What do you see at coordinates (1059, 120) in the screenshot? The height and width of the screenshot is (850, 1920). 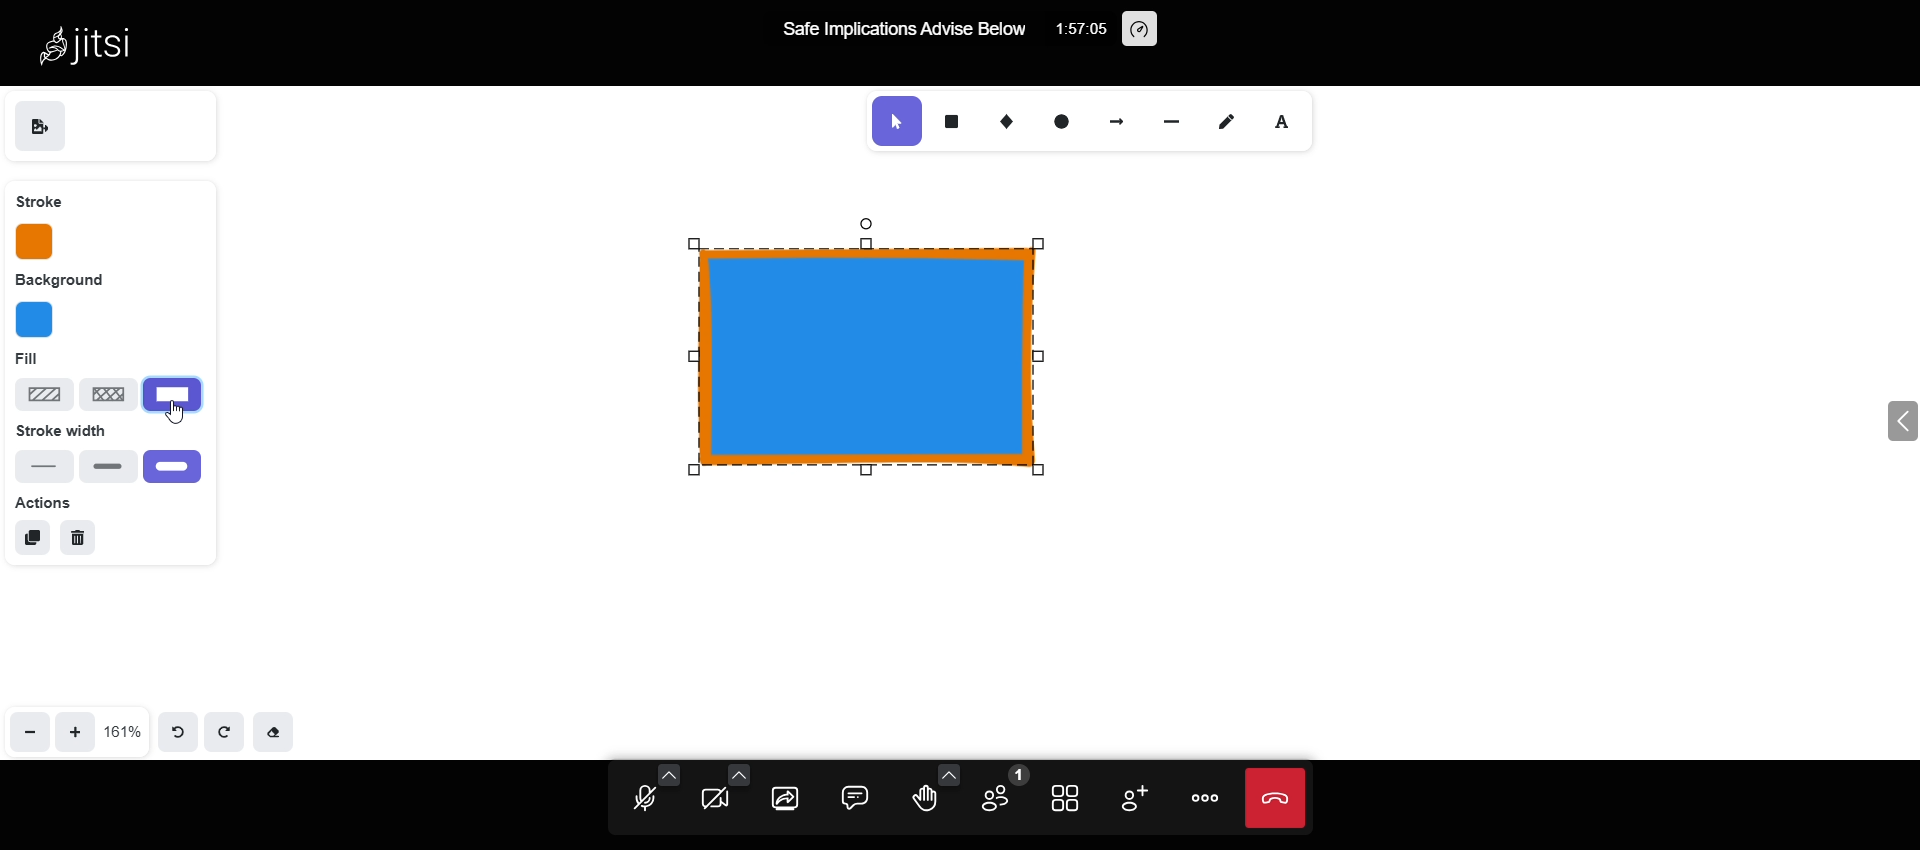 I see `ellipse` at bounding box center [1059, 120].